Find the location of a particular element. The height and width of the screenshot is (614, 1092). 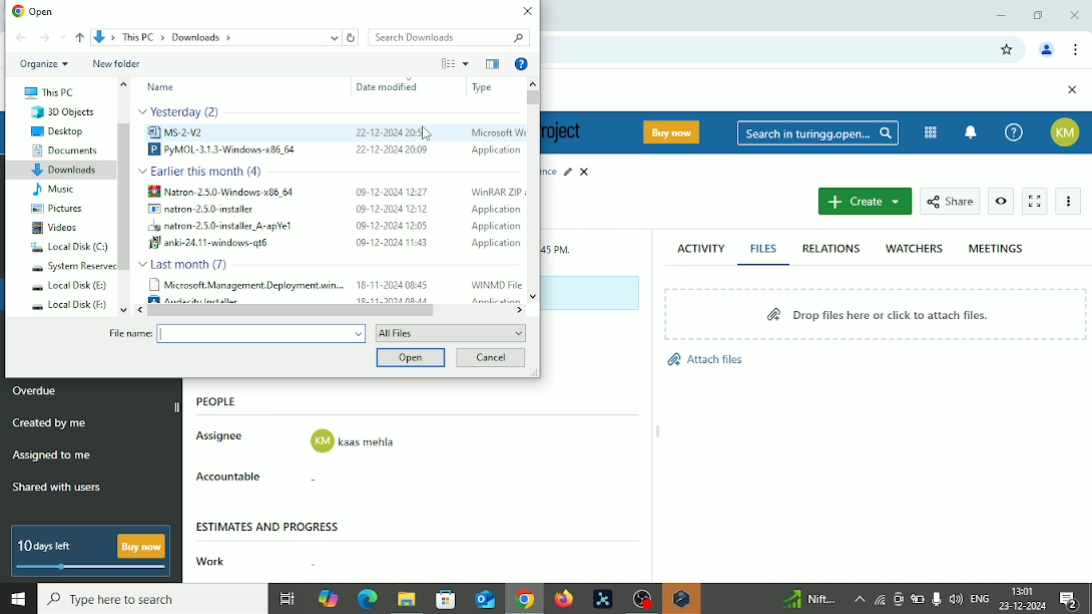

Minimize is located at coordinates (999, 15).